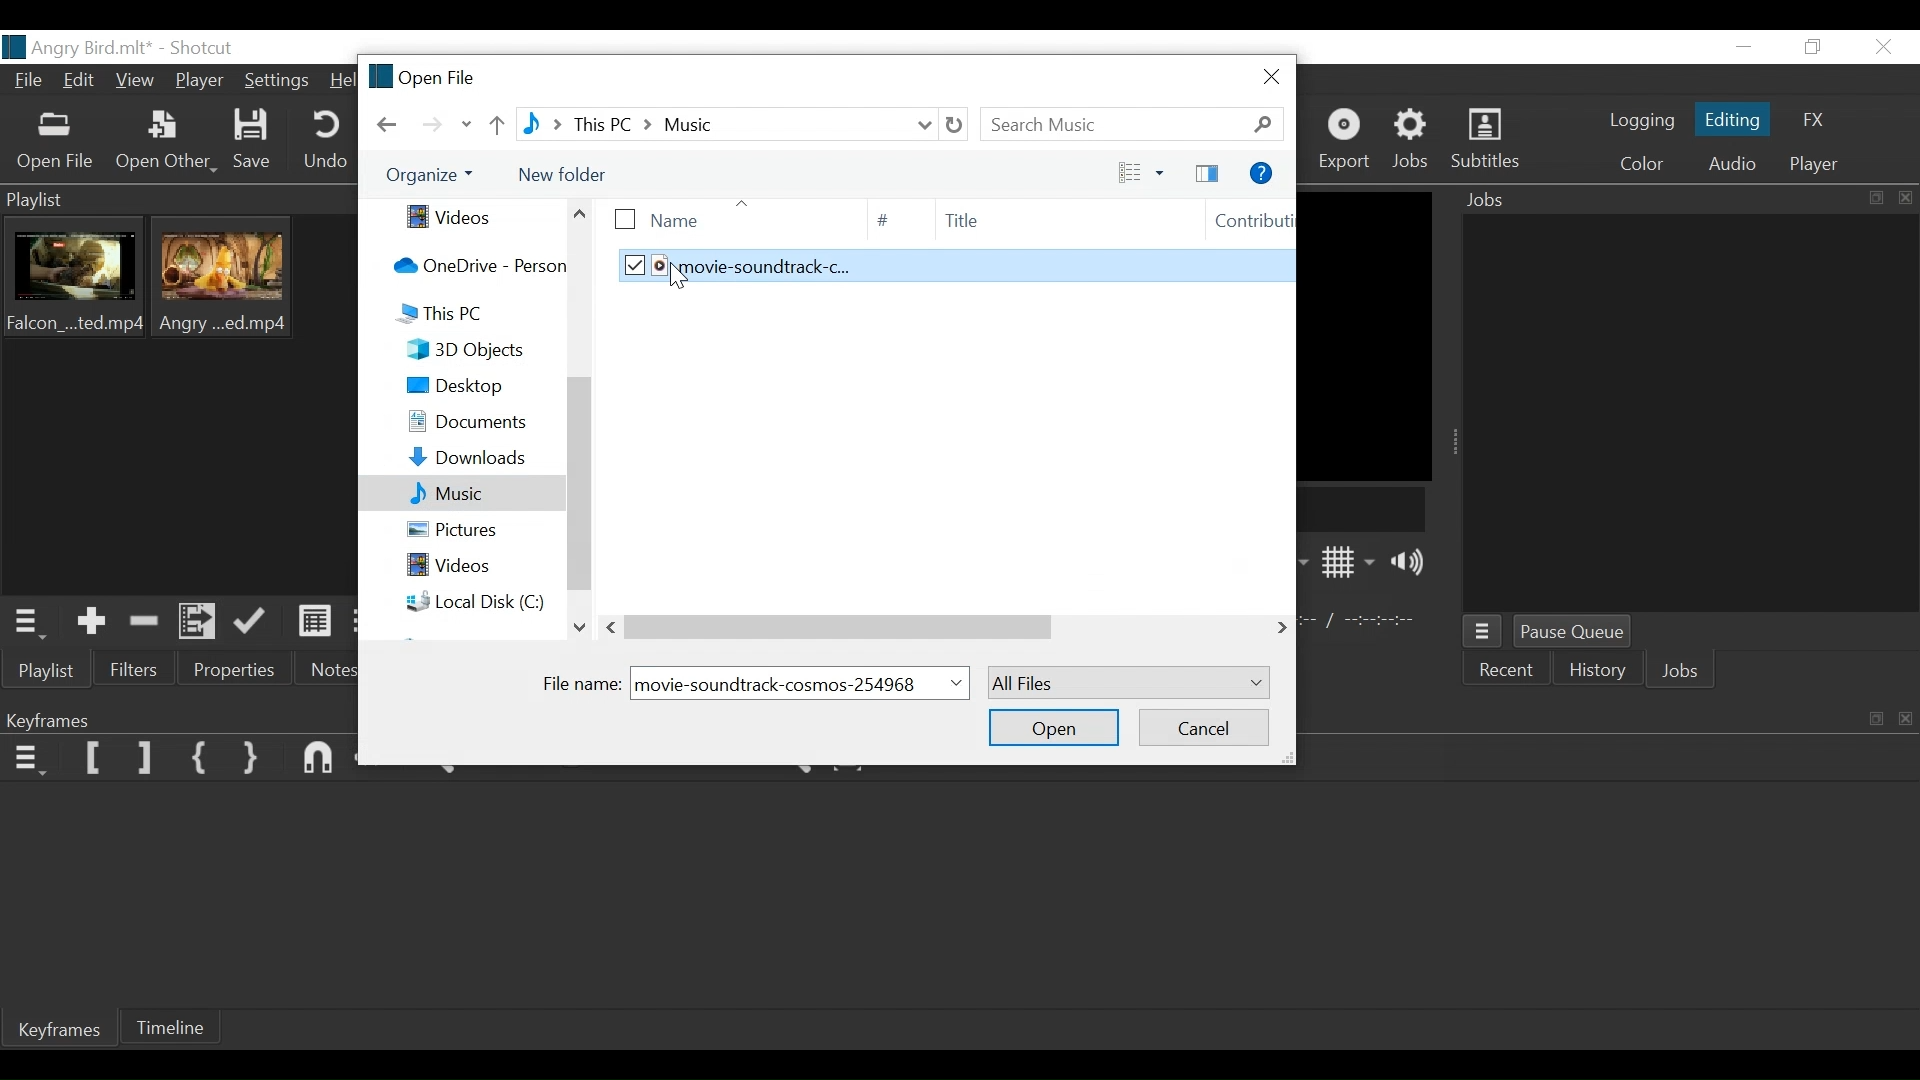  What do you see at coordinates (166, 141) in the screenshot?
I see `Open Other` at bounding box center [166, 141].